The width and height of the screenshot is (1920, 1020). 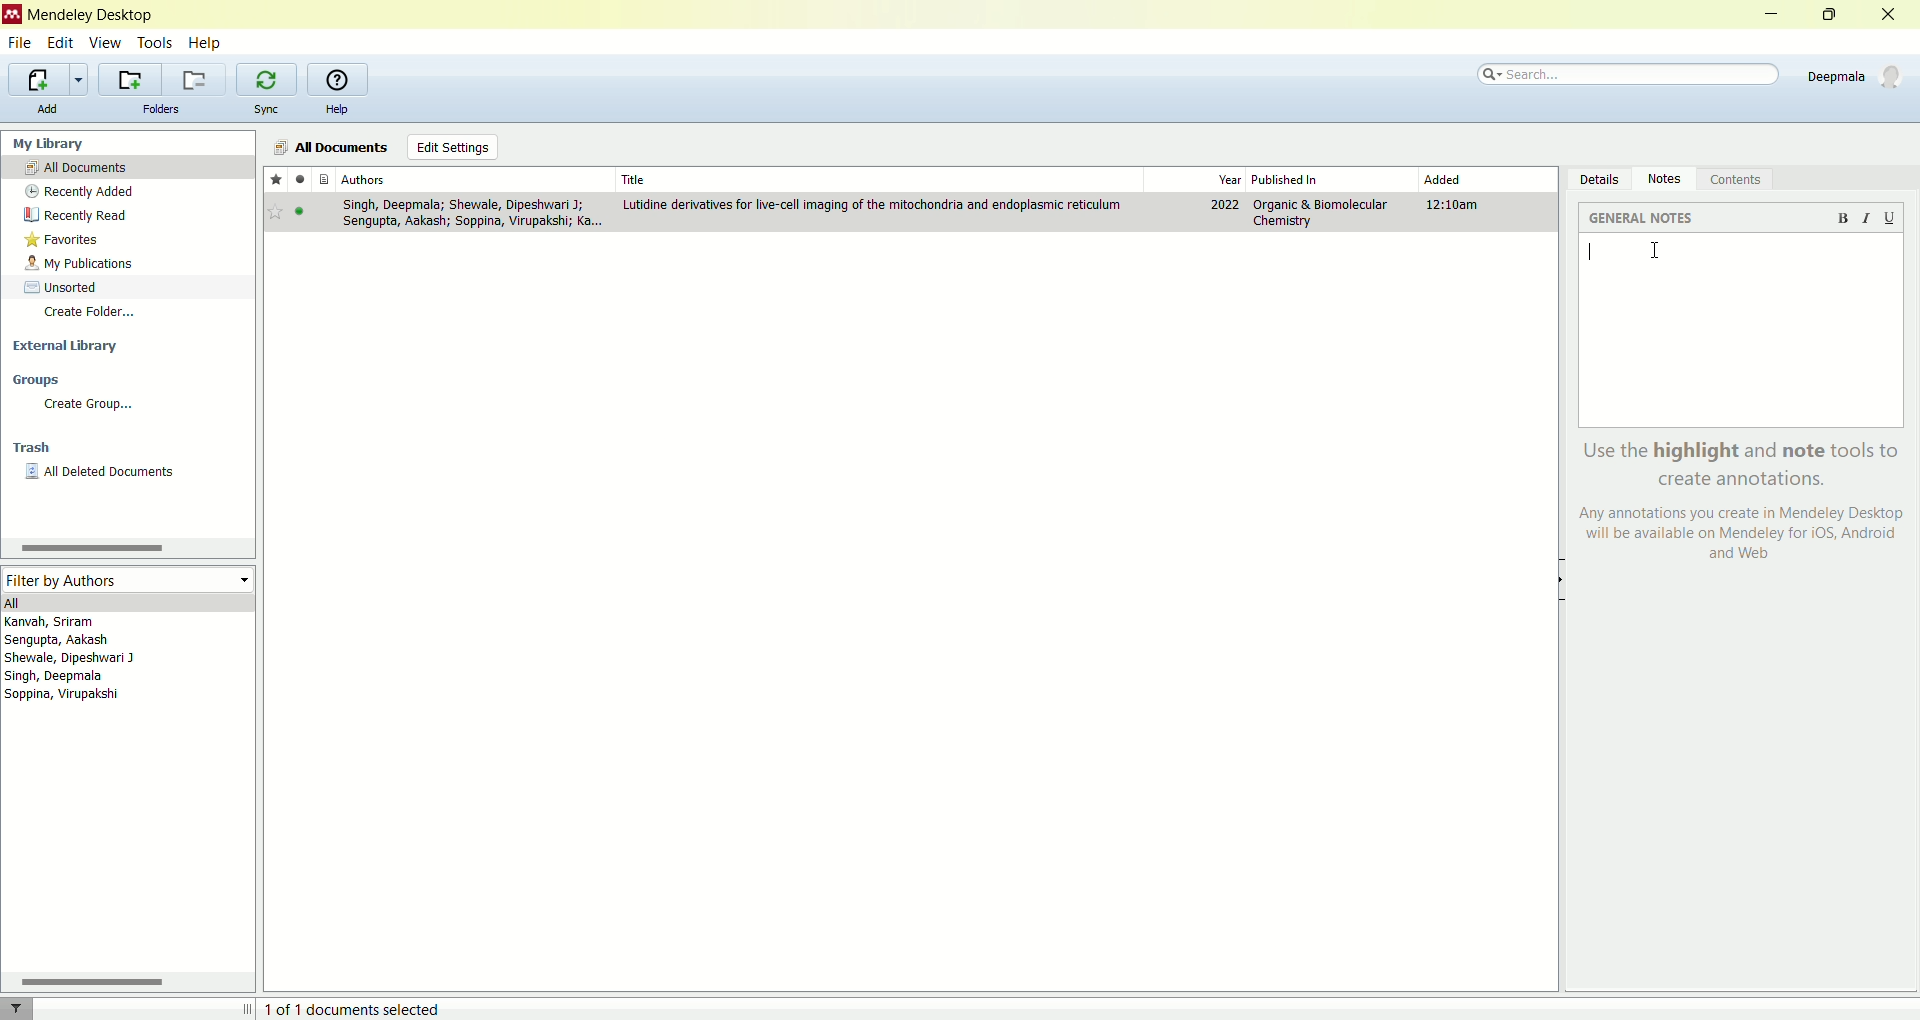 I want to click on contents, so click(x=1741, y=178).